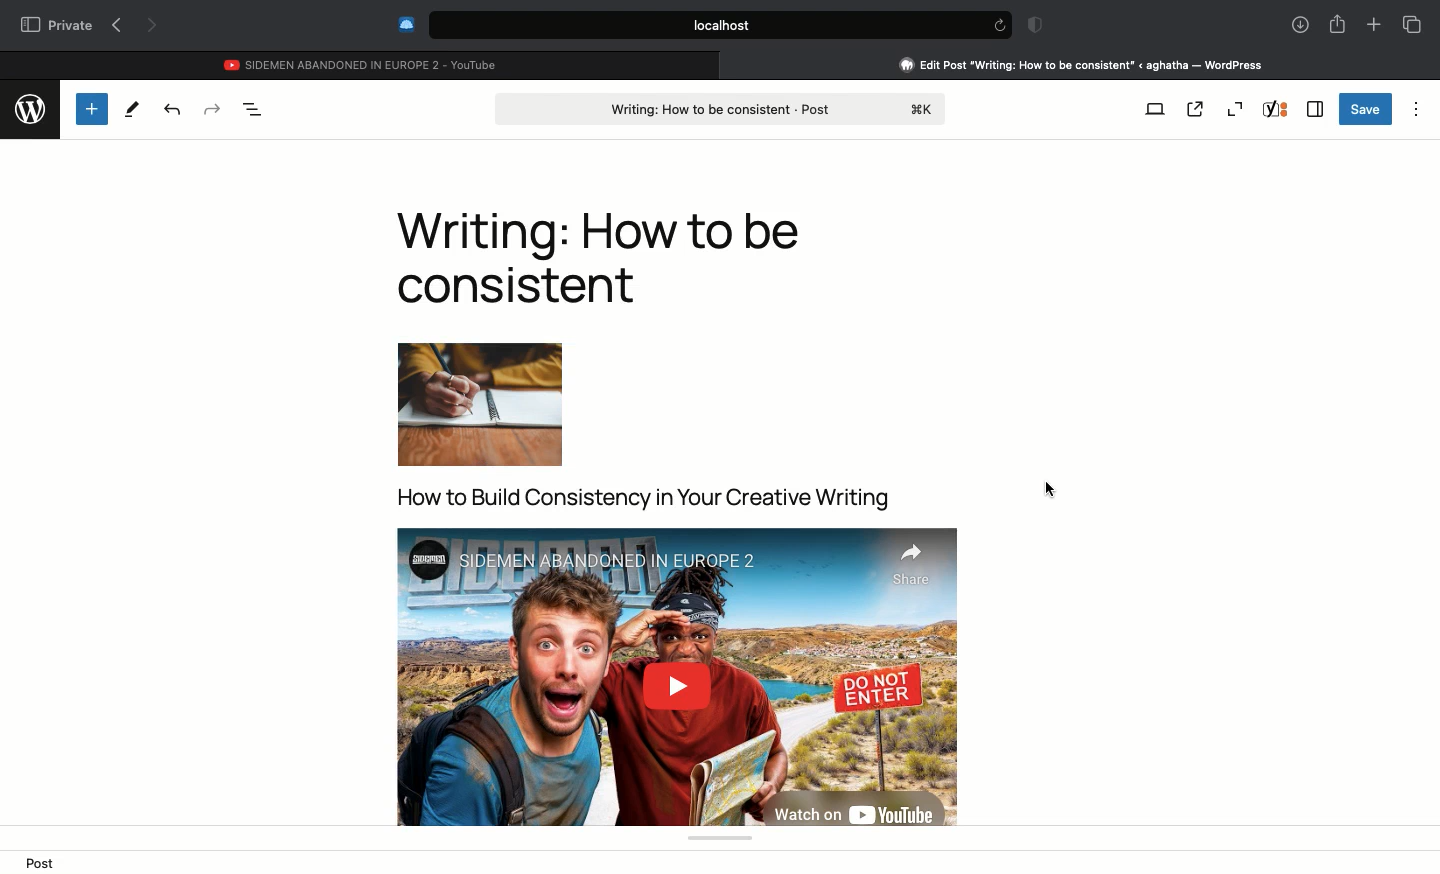 This screenshot has height=874, width=1440. I want to click on New tab, so click(1374, 25).